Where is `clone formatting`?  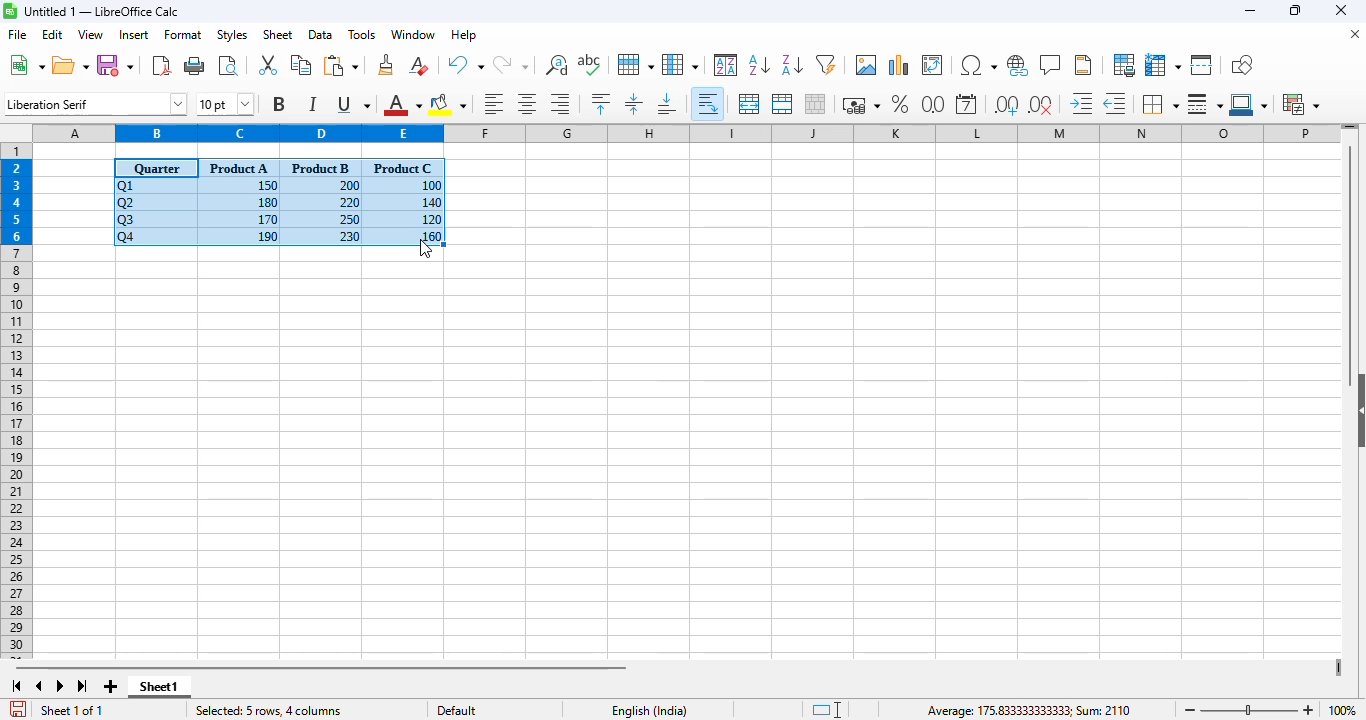
clone formatting is located at coordinates (387, 64).